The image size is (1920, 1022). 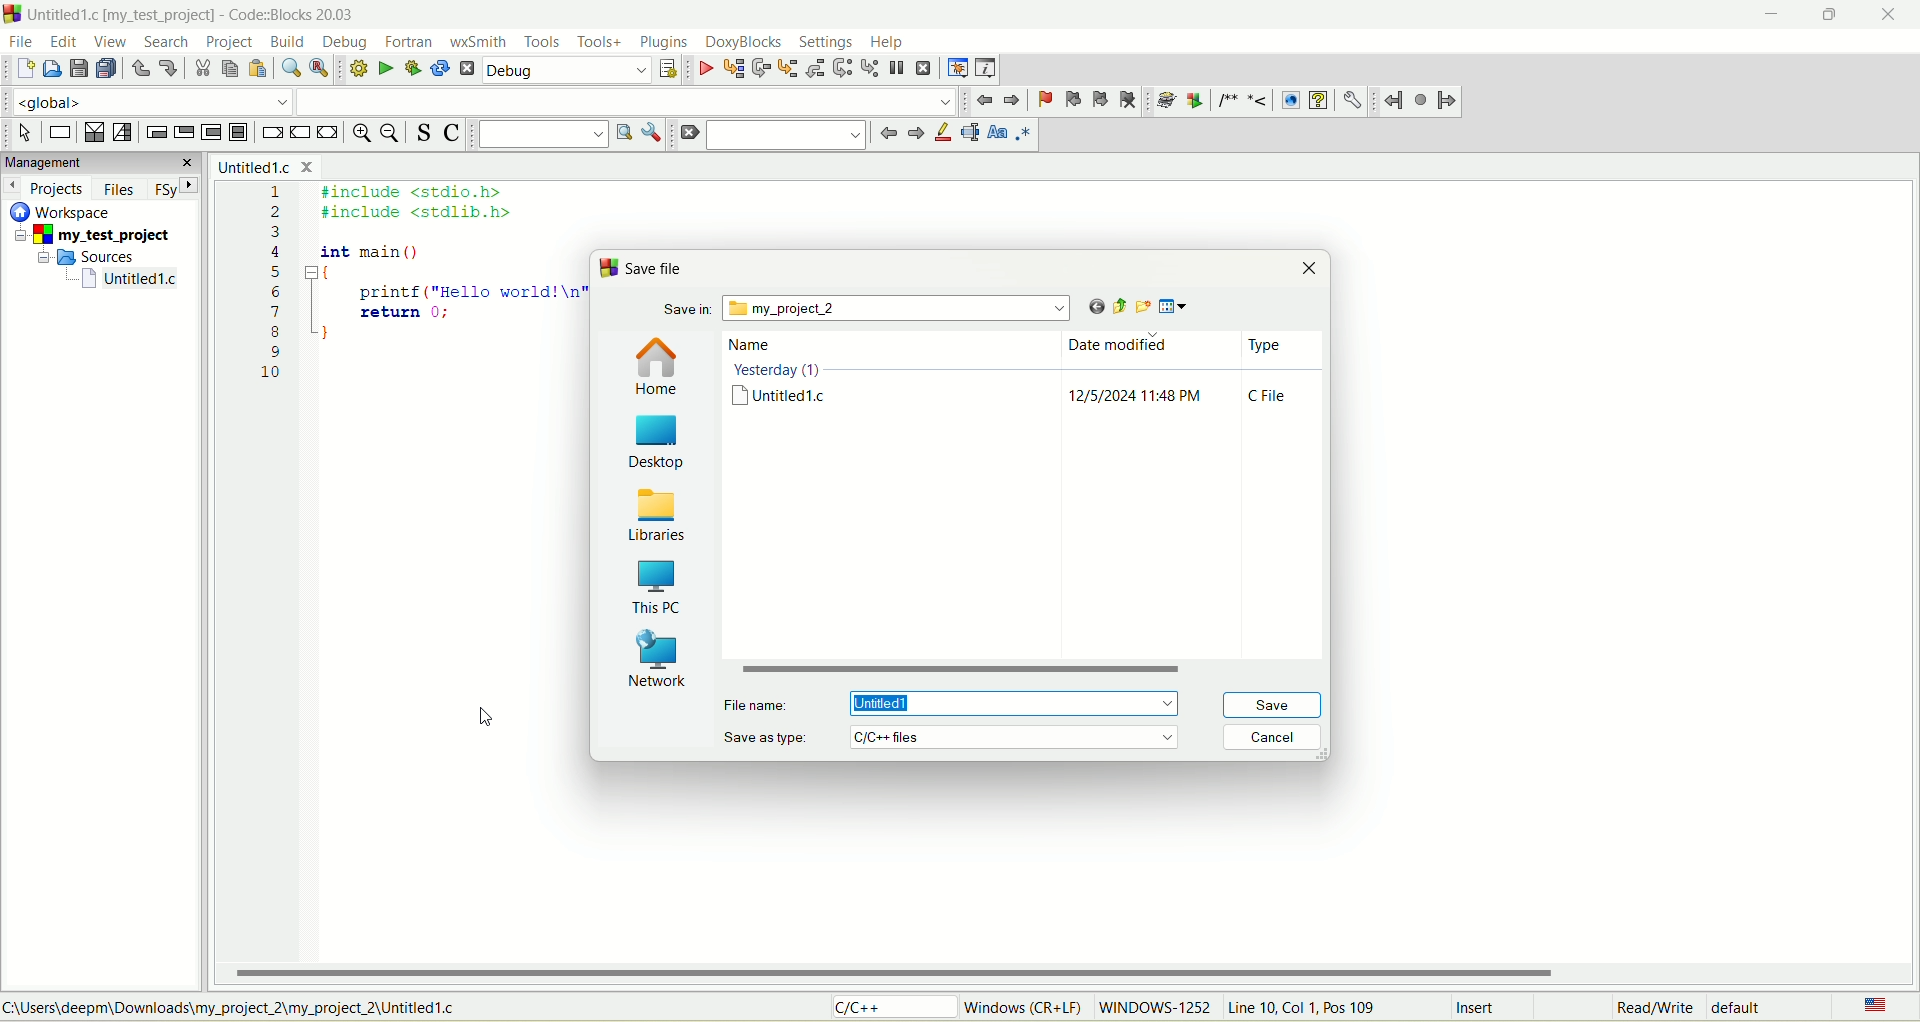 I want to click on return instruction, so click(x=329, y=133).